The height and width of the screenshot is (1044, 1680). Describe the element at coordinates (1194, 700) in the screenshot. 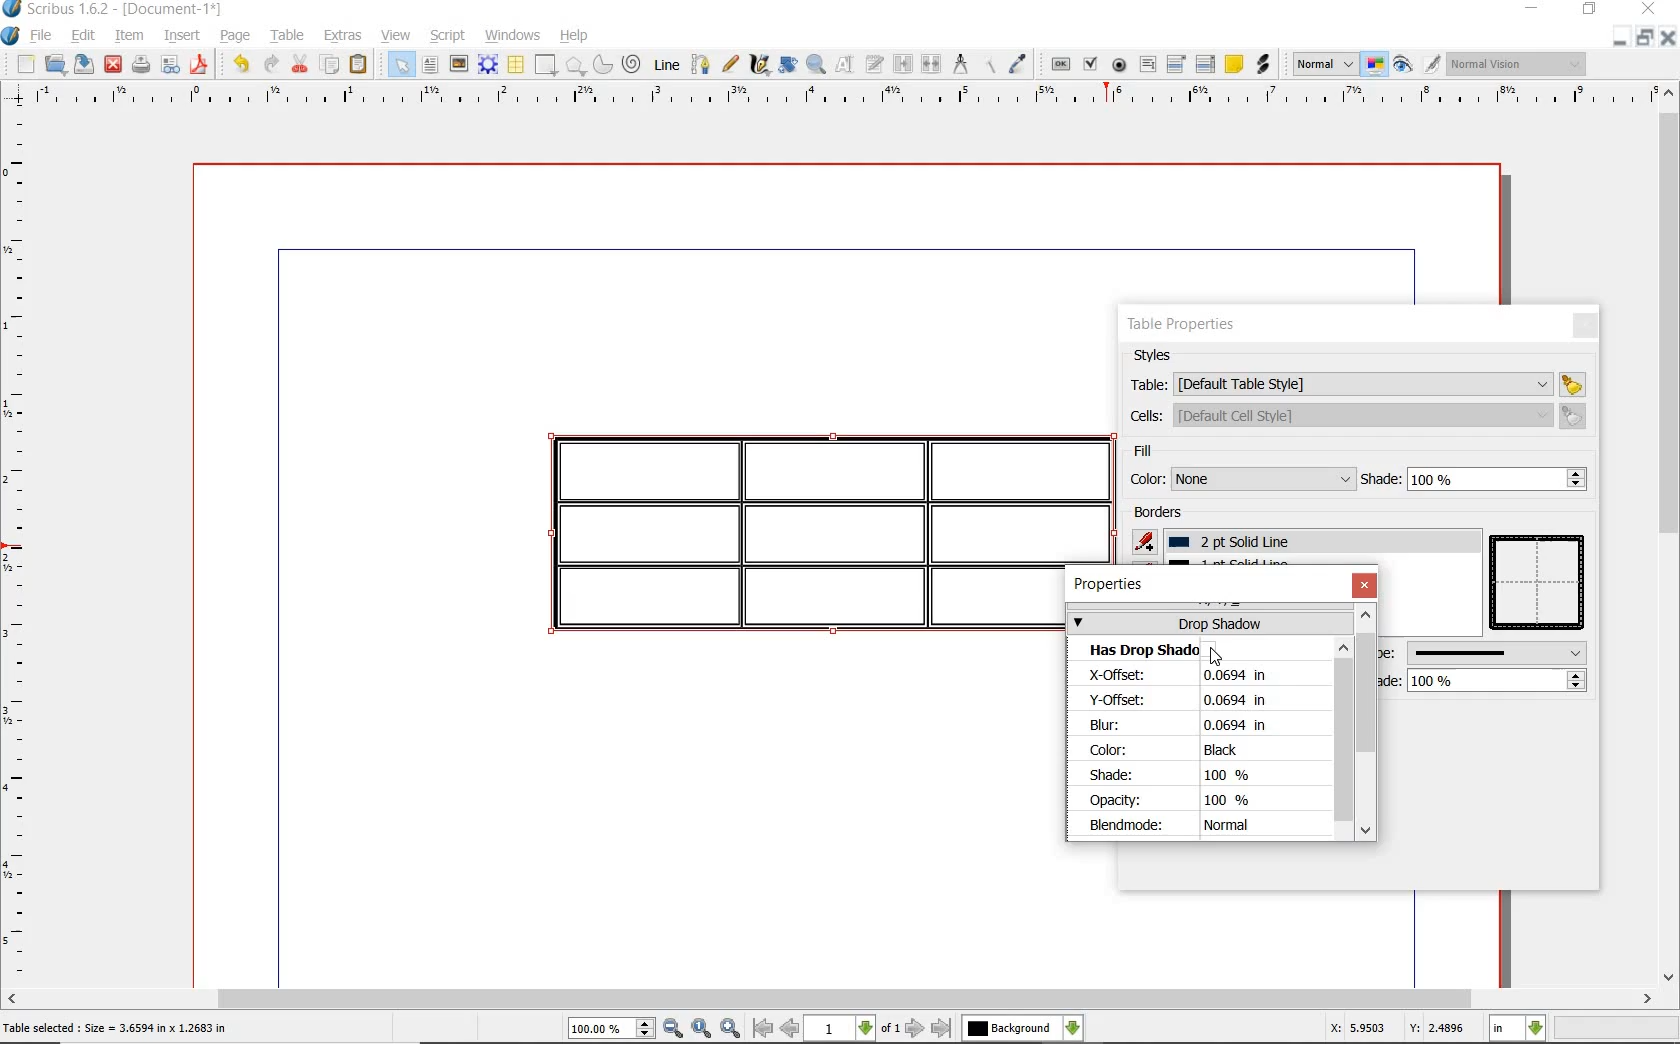

I see `Y-Offset: 0.0694 in` at that location.